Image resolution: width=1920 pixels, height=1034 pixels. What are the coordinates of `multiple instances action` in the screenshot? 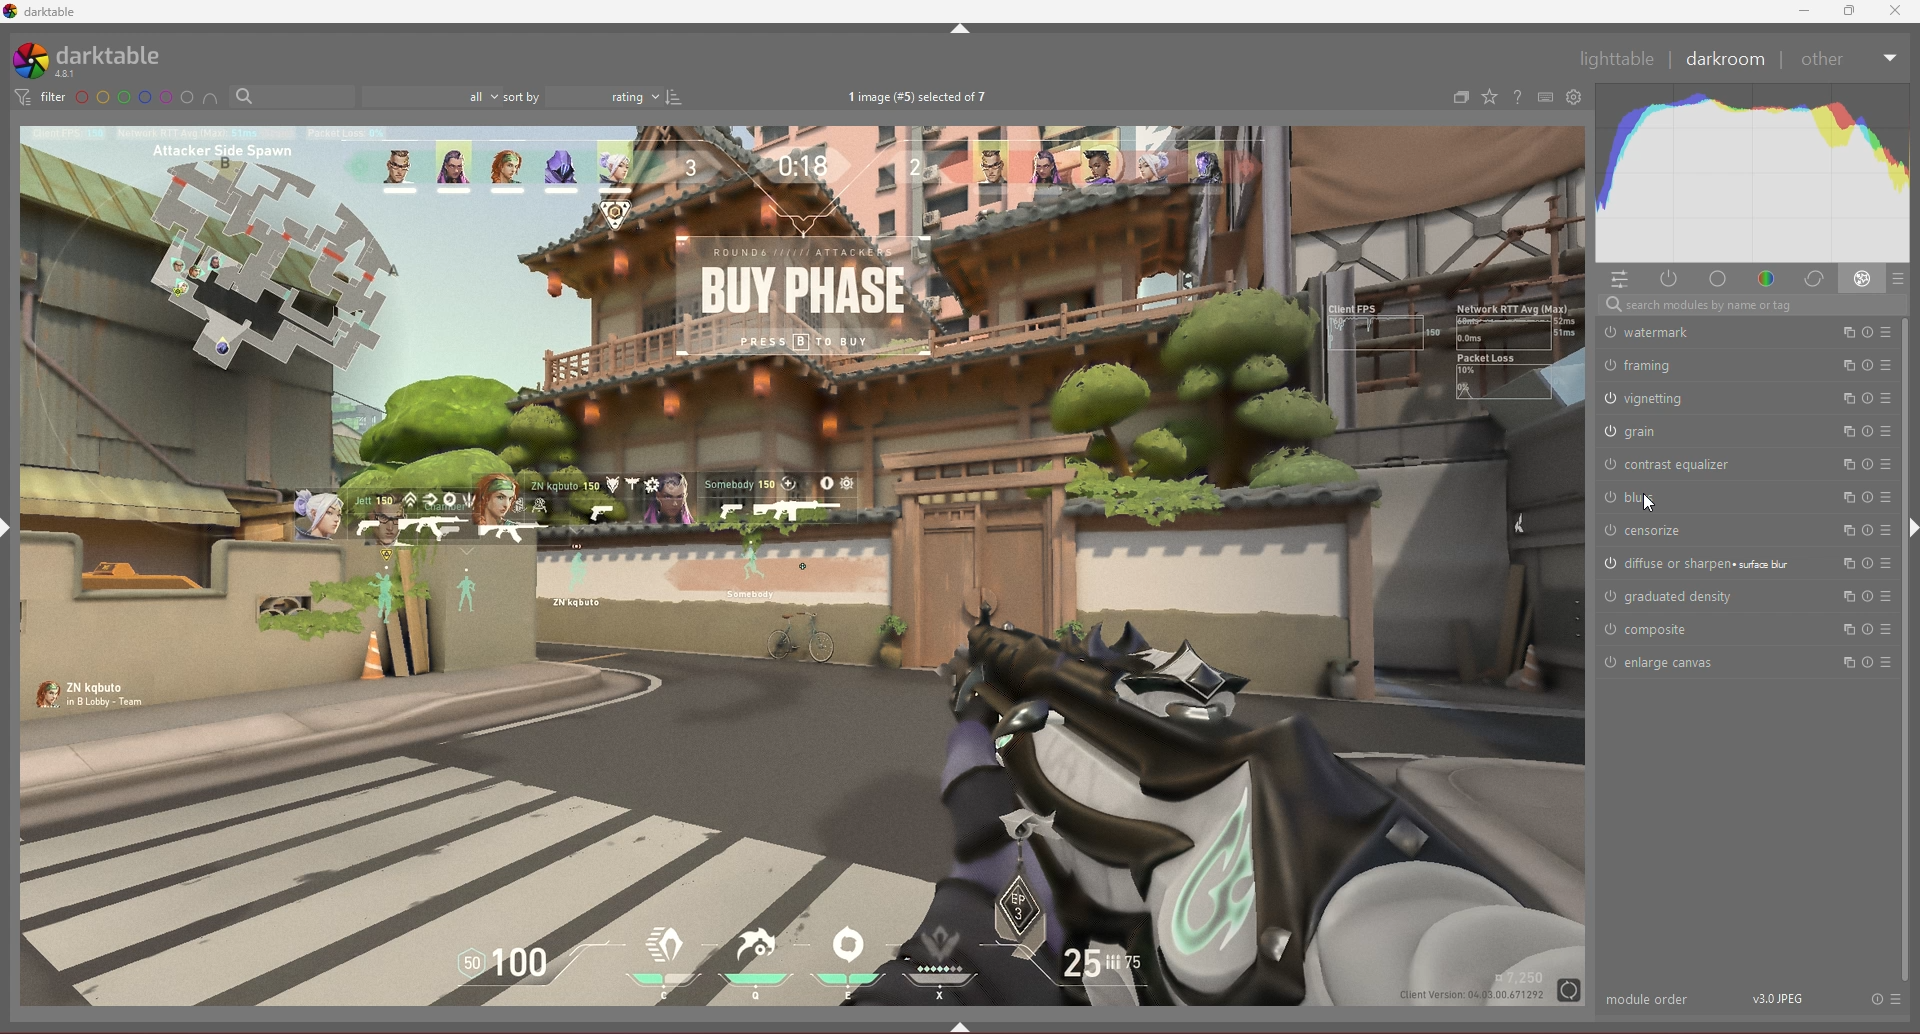 It's located at (1842, 531).